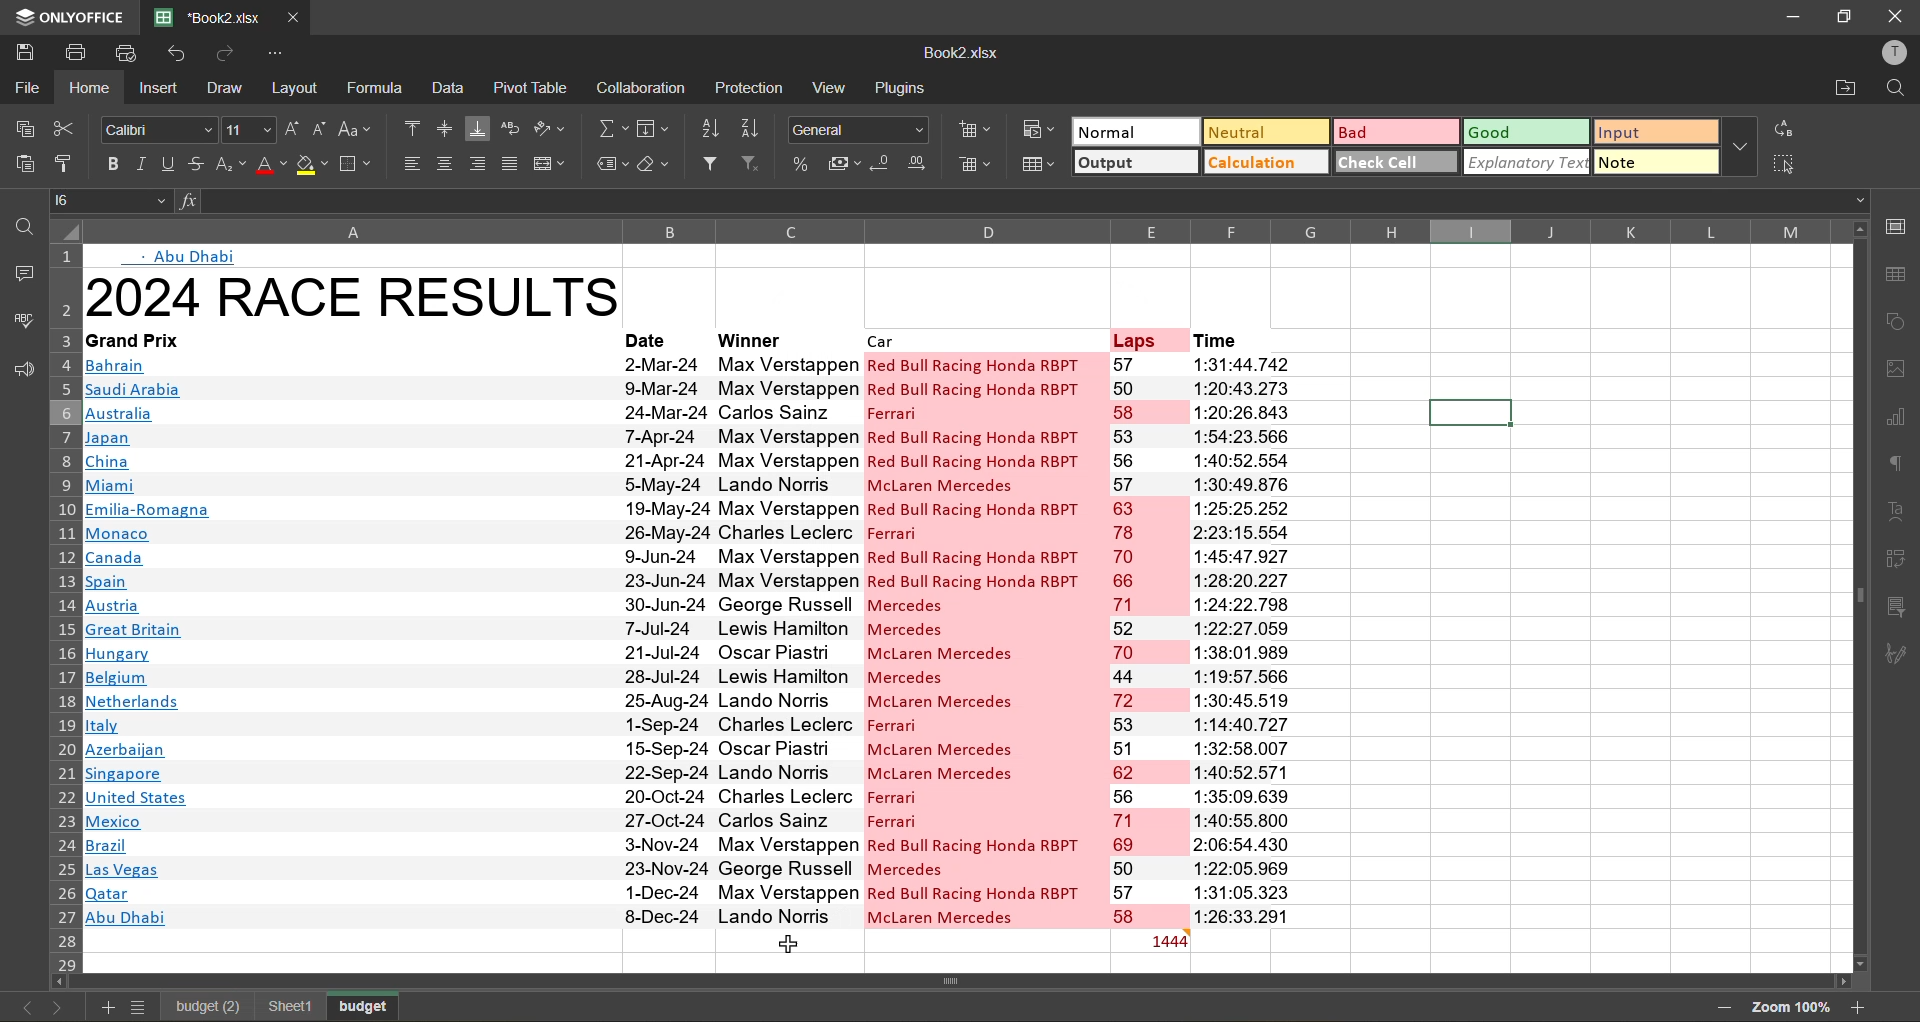 The height and width of the screenshot is (1022, 1920). I want to click on sheet list, so click(142, 1007).